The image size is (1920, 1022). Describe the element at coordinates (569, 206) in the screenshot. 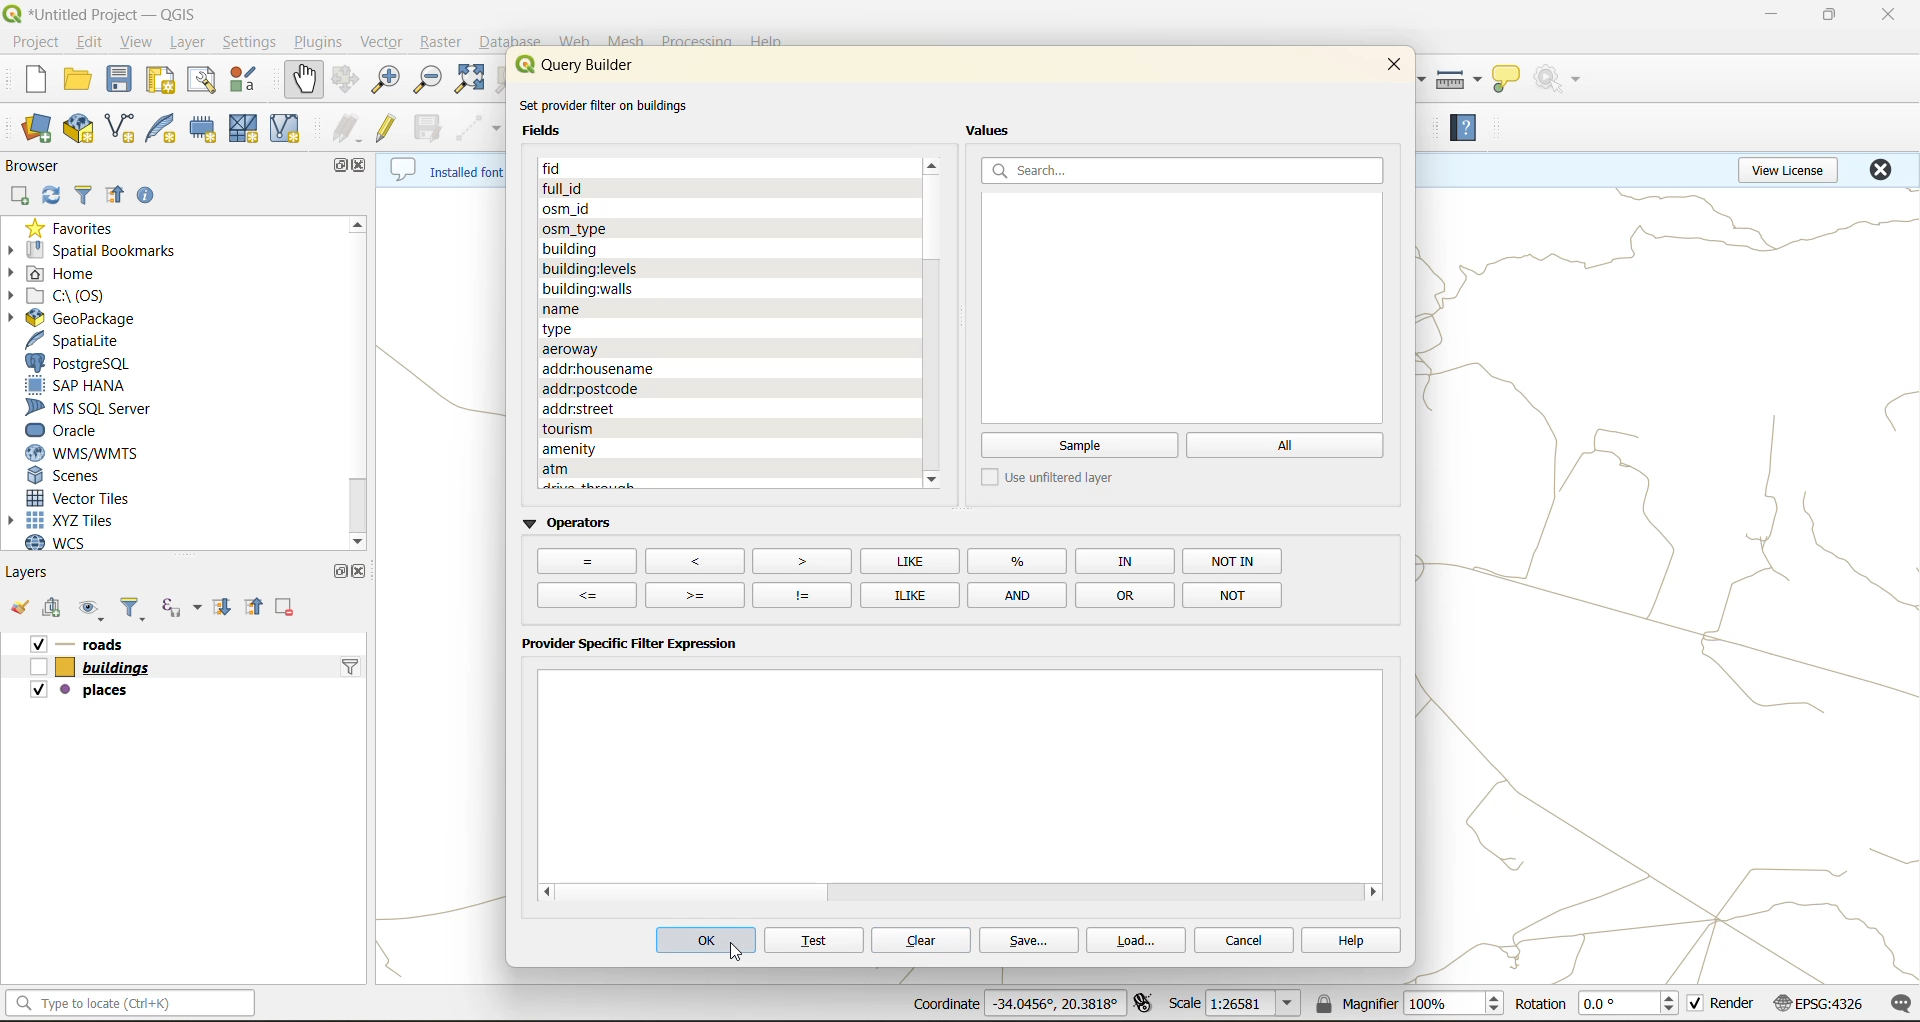

I see `fields` at that location.